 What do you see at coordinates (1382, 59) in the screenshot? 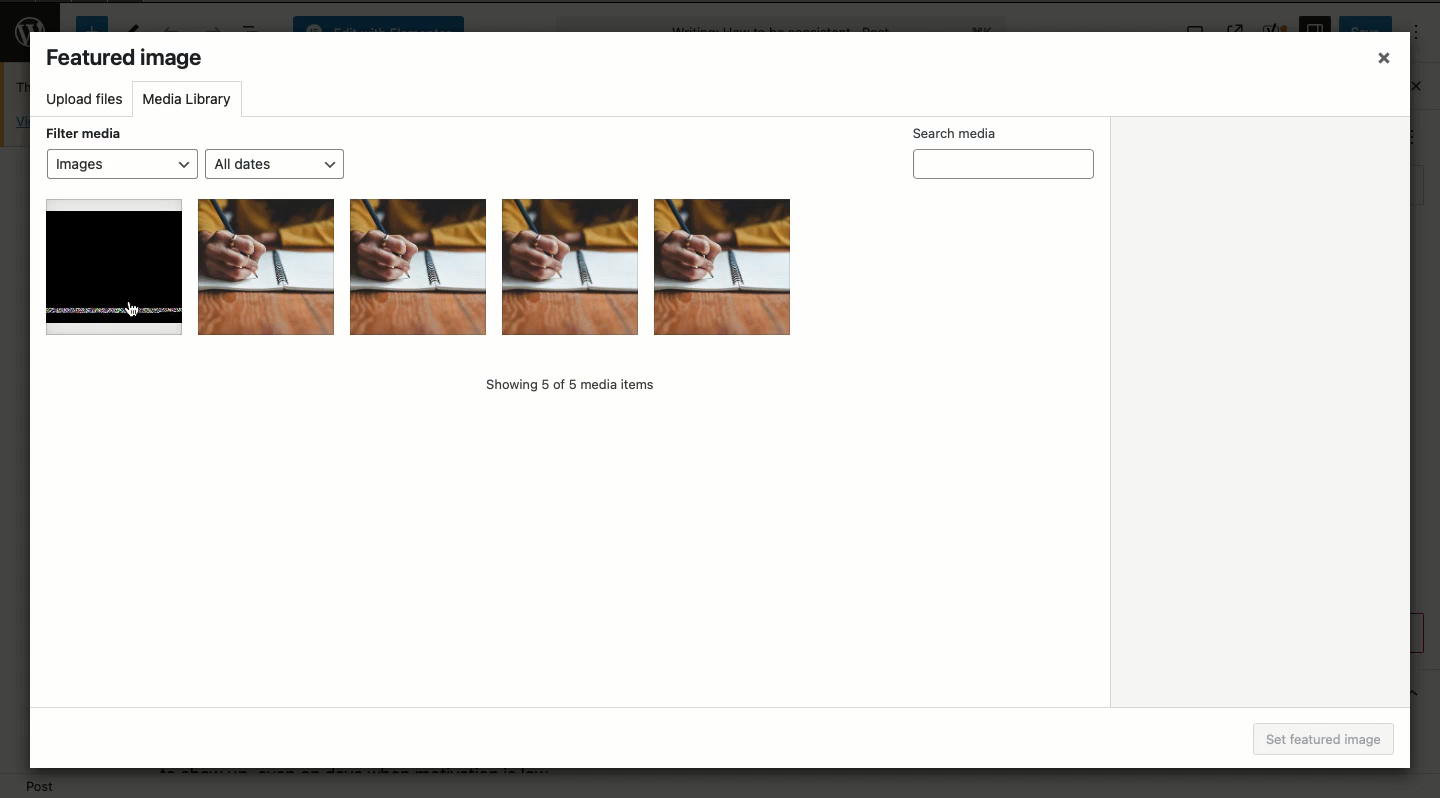
I see `Close` at bounding box center [1382, 59].